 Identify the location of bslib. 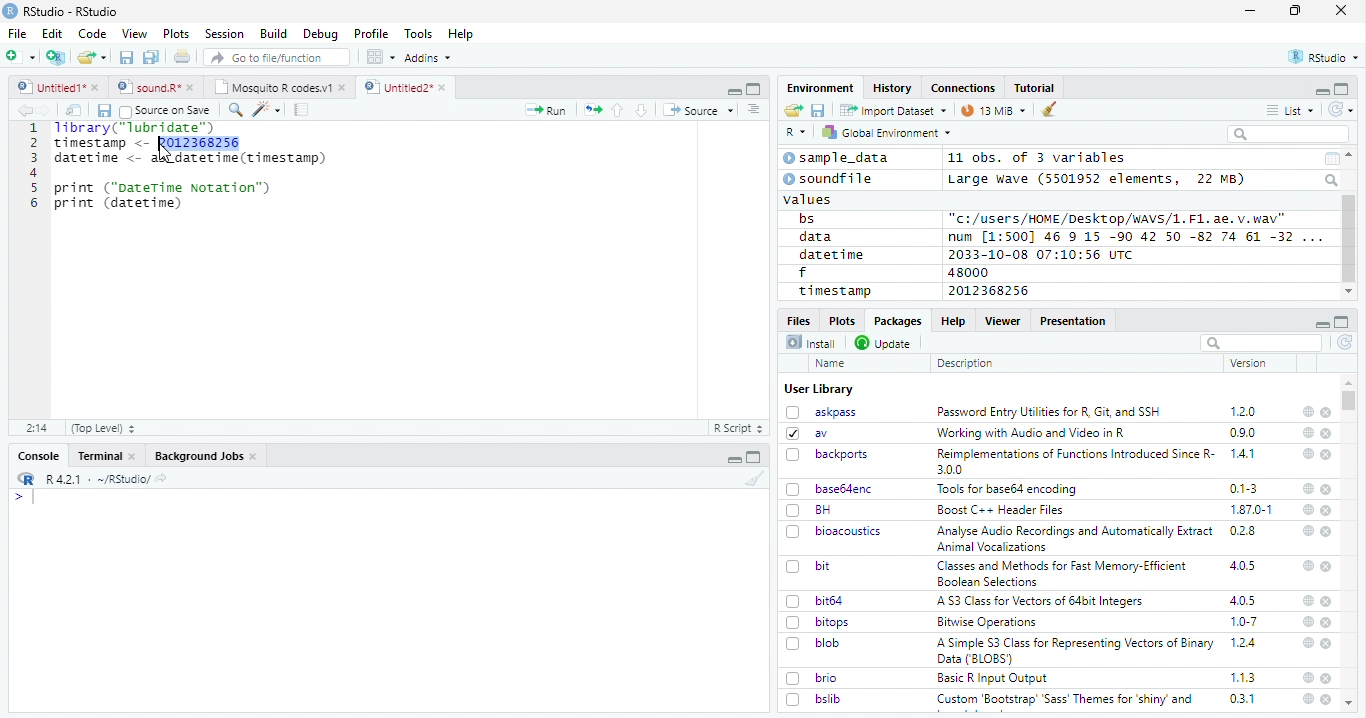
(814, 698).